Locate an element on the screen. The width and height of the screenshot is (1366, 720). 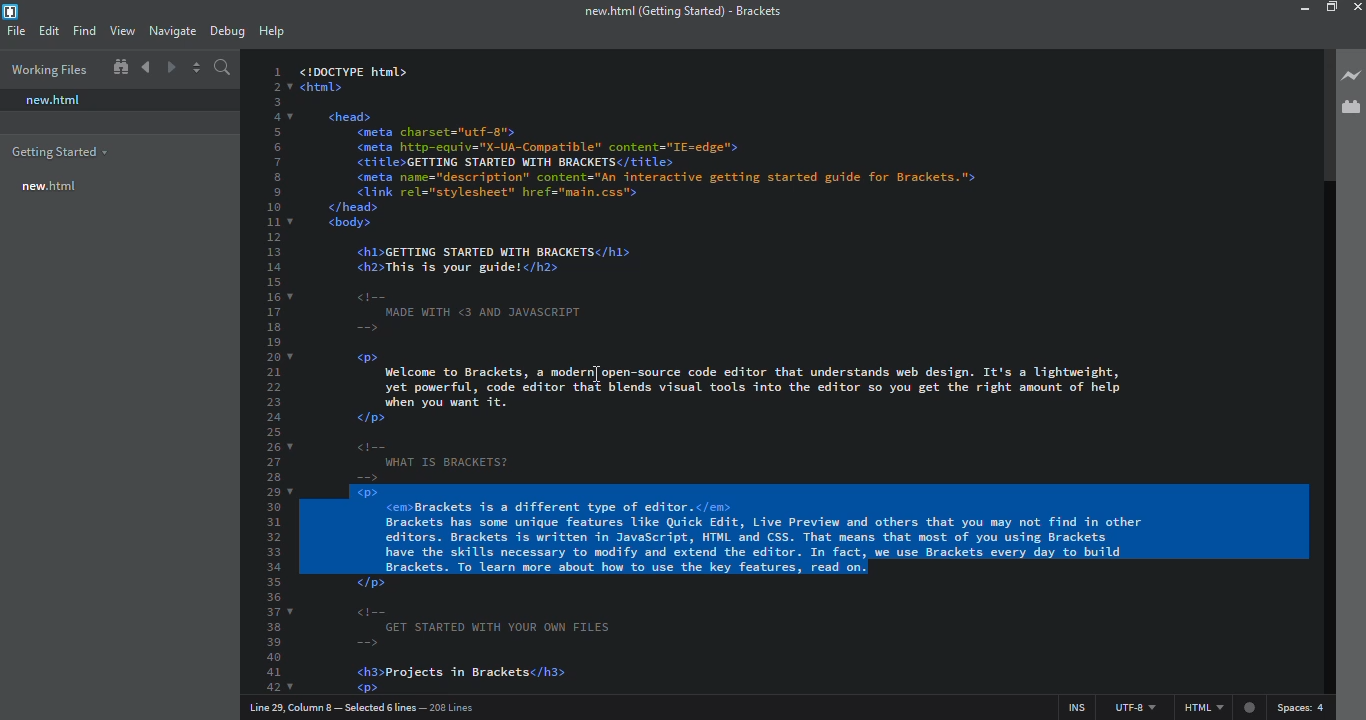
spaces is located at coordinates (1302, 709).